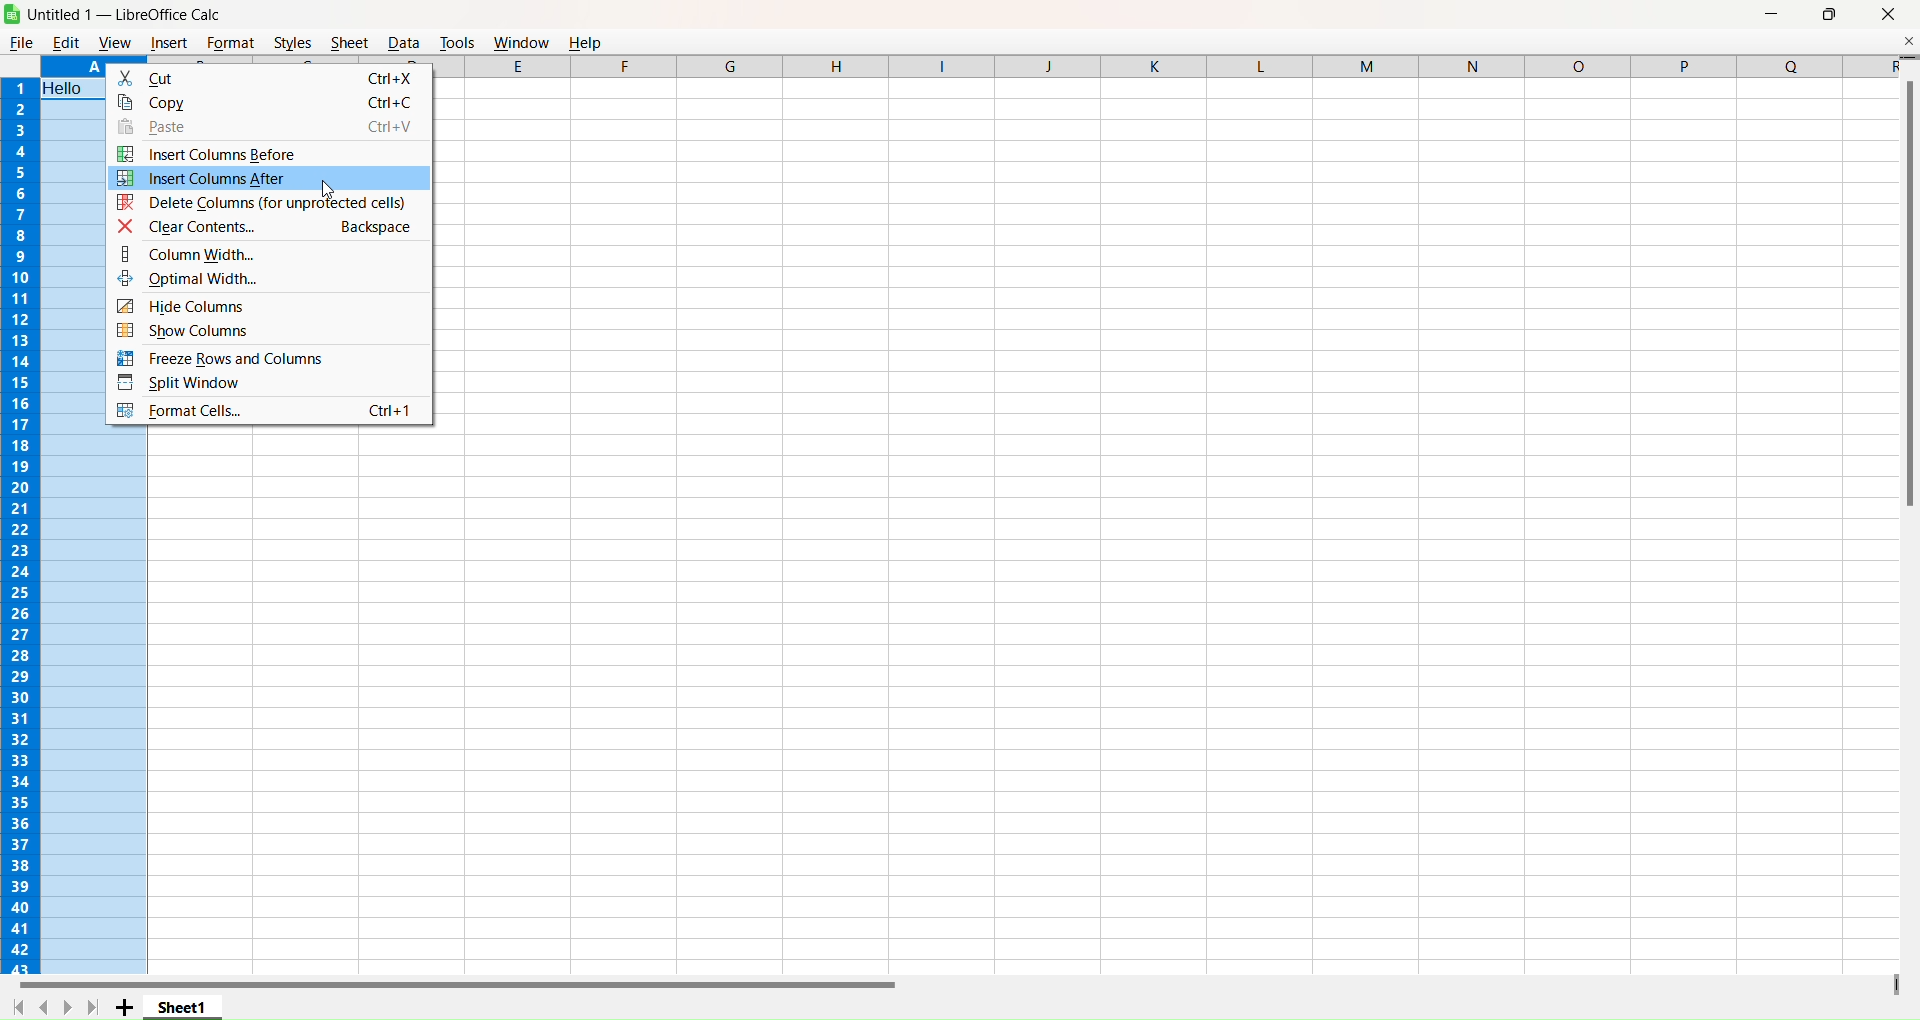 The height and width of the screenshot is (1020, 1920). What do you see at coordinates (183, 1006) in the screenshot?
I see `Current Sheet` at bounding box center [183, 1006].